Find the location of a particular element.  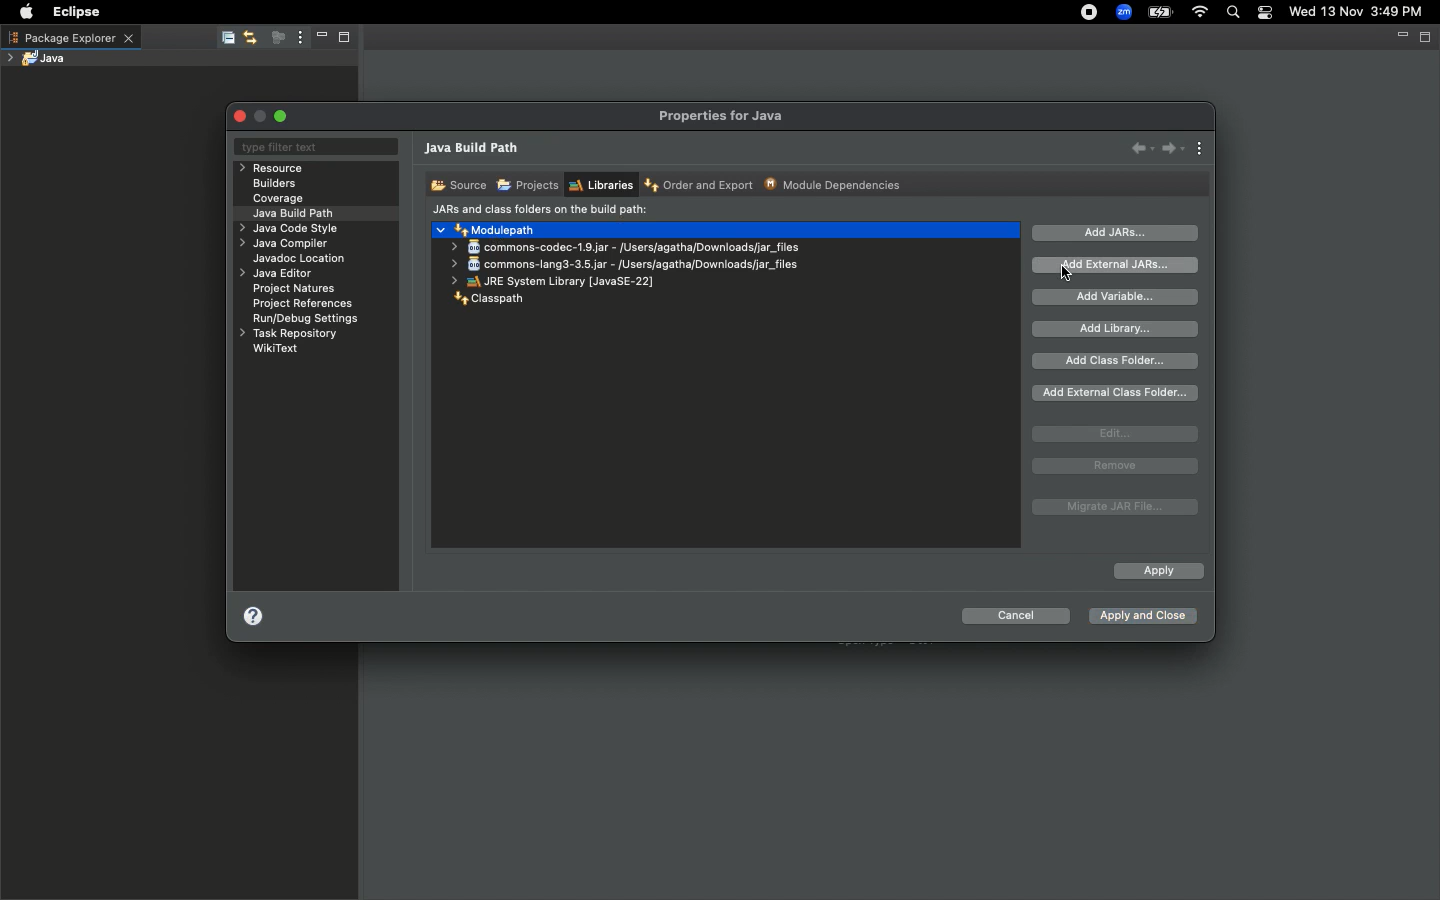

Module dependencies is located at coordinates (834, 184).